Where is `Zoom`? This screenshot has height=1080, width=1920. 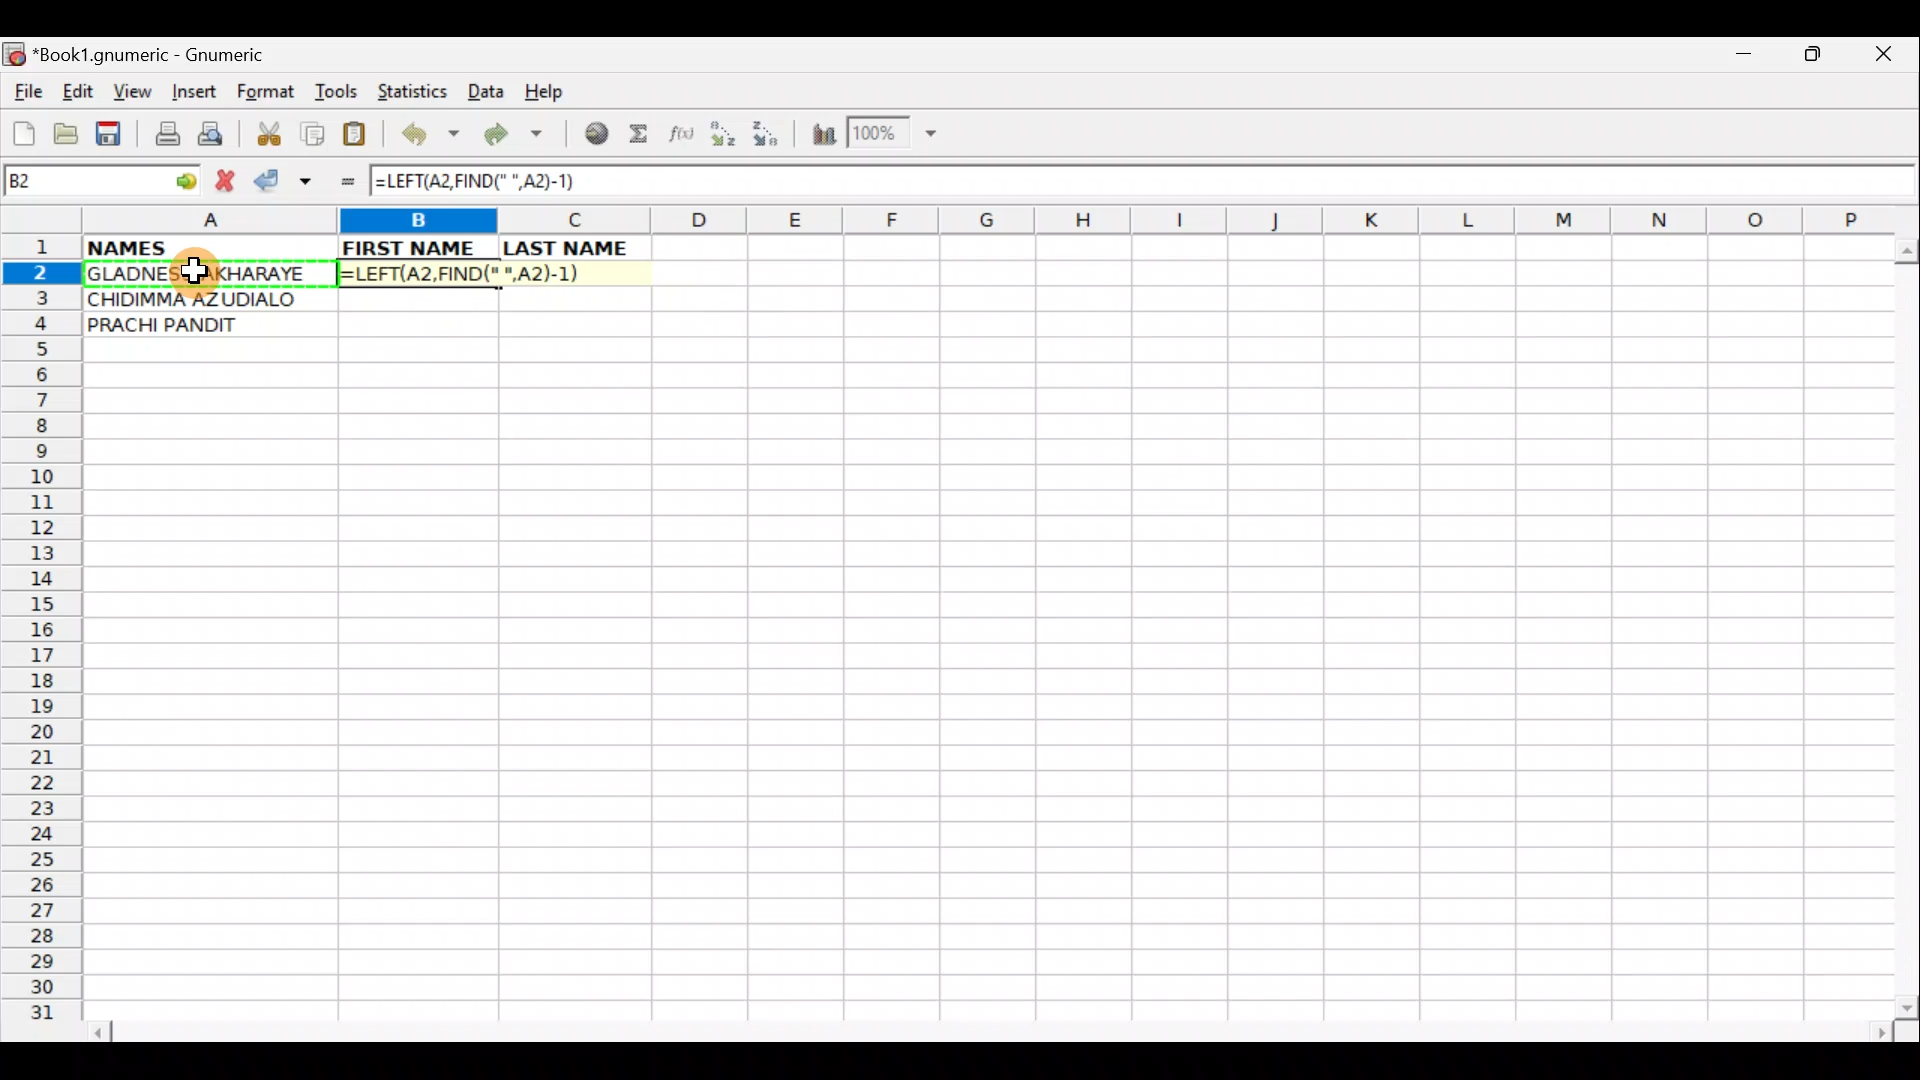 Zoom is located at coordinates (895, 136).